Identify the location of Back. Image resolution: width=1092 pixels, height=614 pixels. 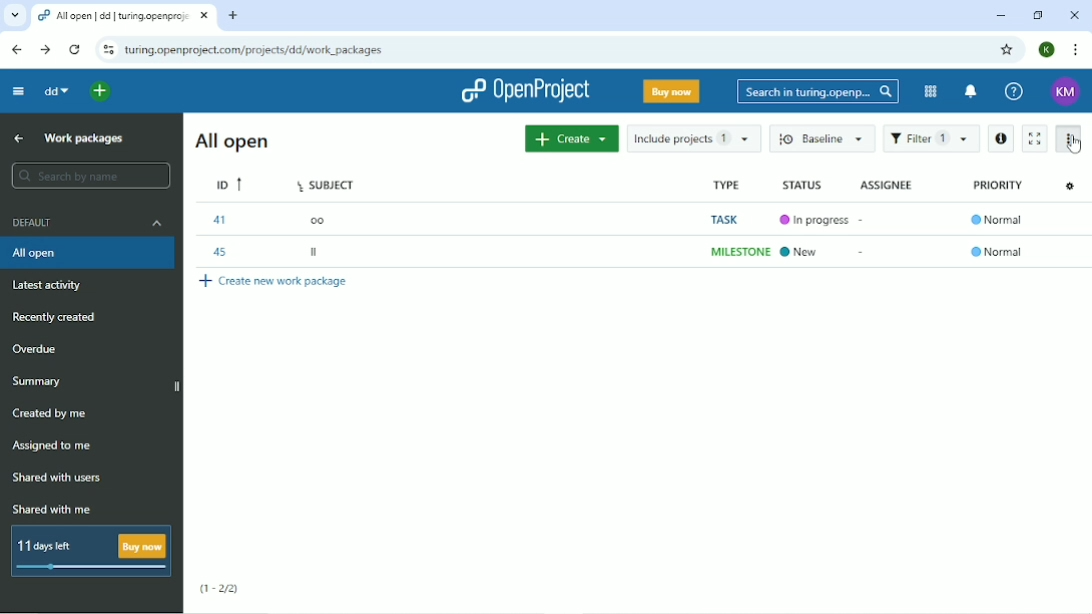
(18, 49).